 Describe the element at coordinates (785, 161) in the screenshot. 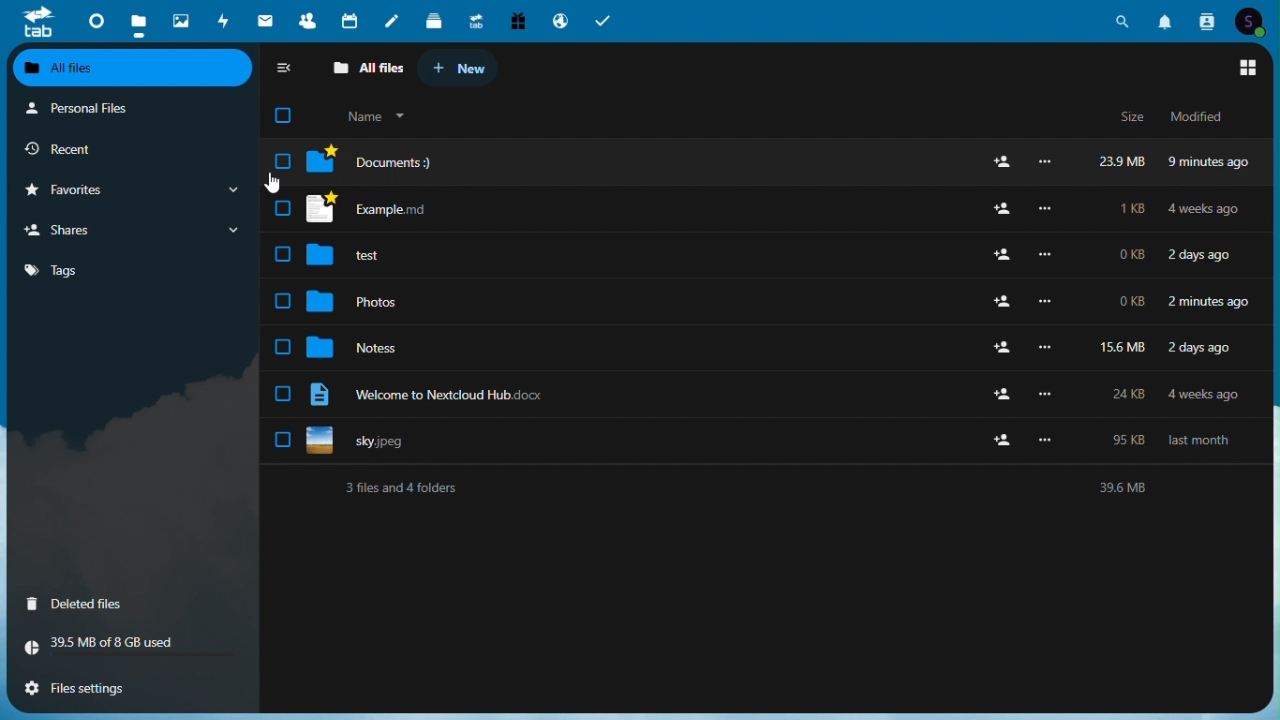

I see `File` at that location.